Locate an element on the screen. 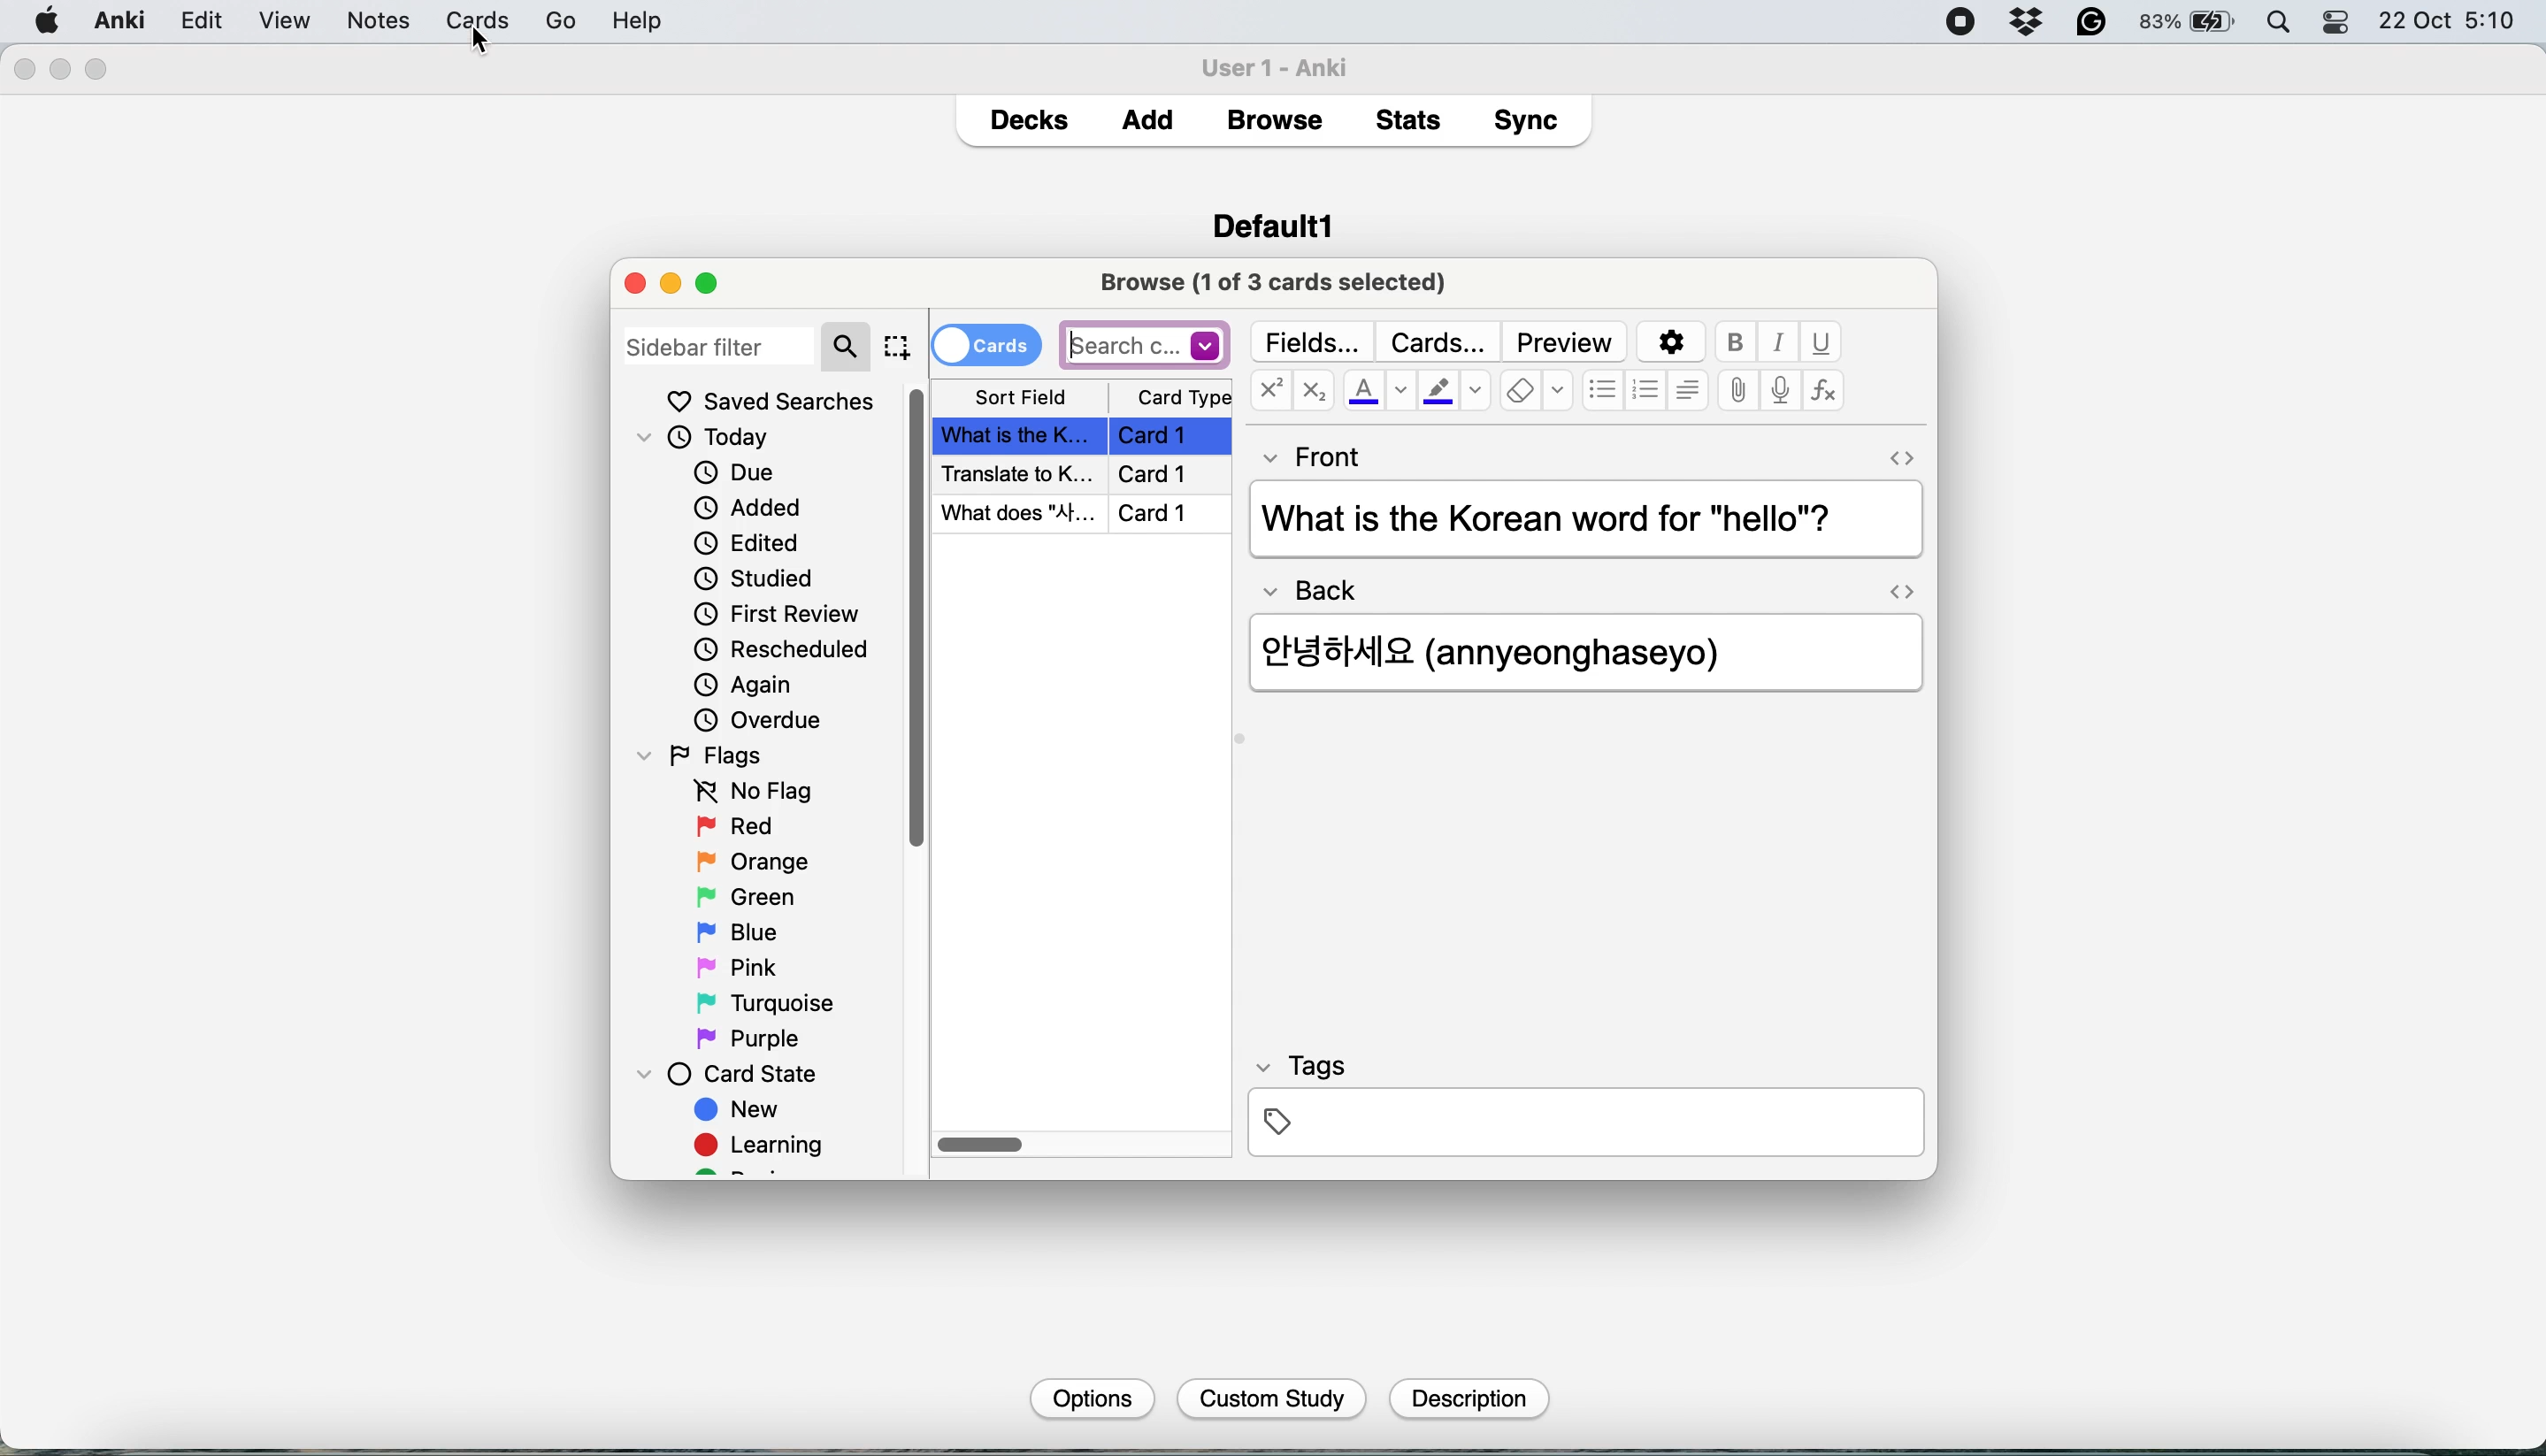 The width and height of the screenshot is (2546, 1456). added is located at coordinates (750, 506).